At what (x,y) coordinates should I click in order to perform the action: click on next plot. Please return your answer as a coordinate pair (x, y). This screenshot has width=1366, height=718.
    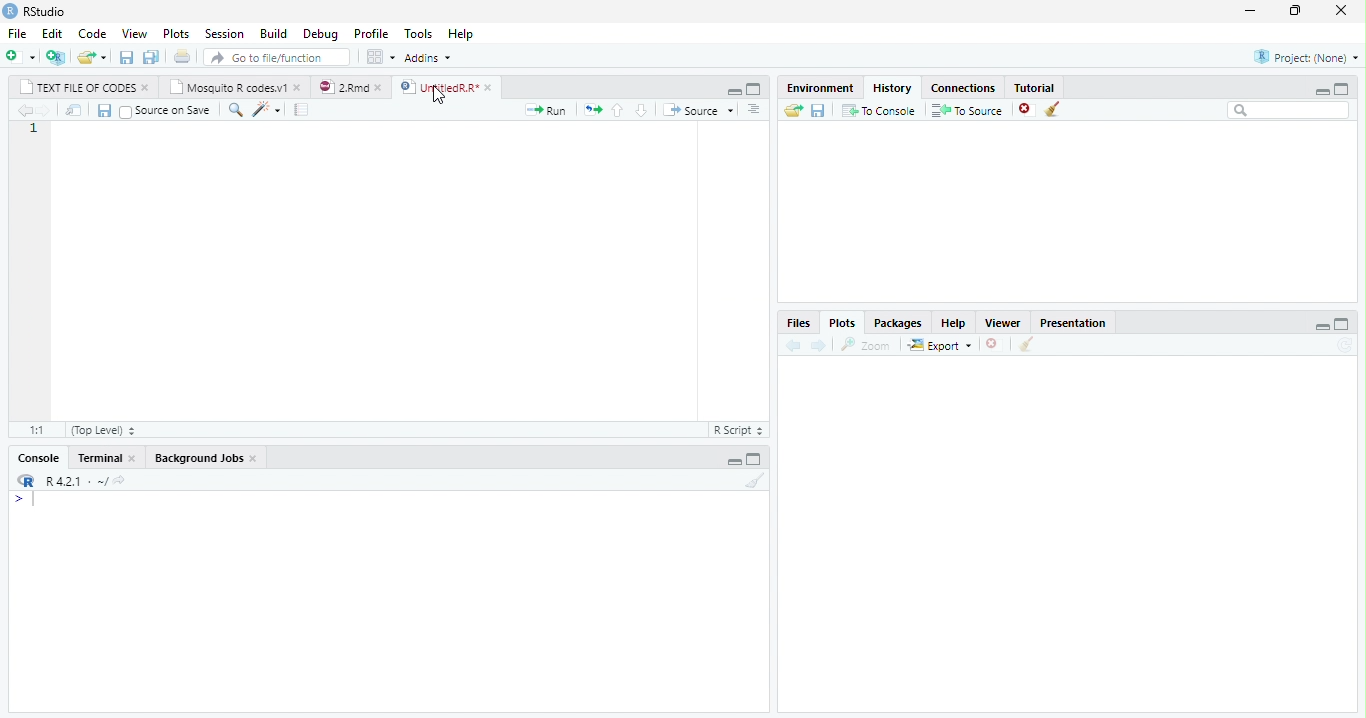
    Looking at the image, I should click on (822, 345).